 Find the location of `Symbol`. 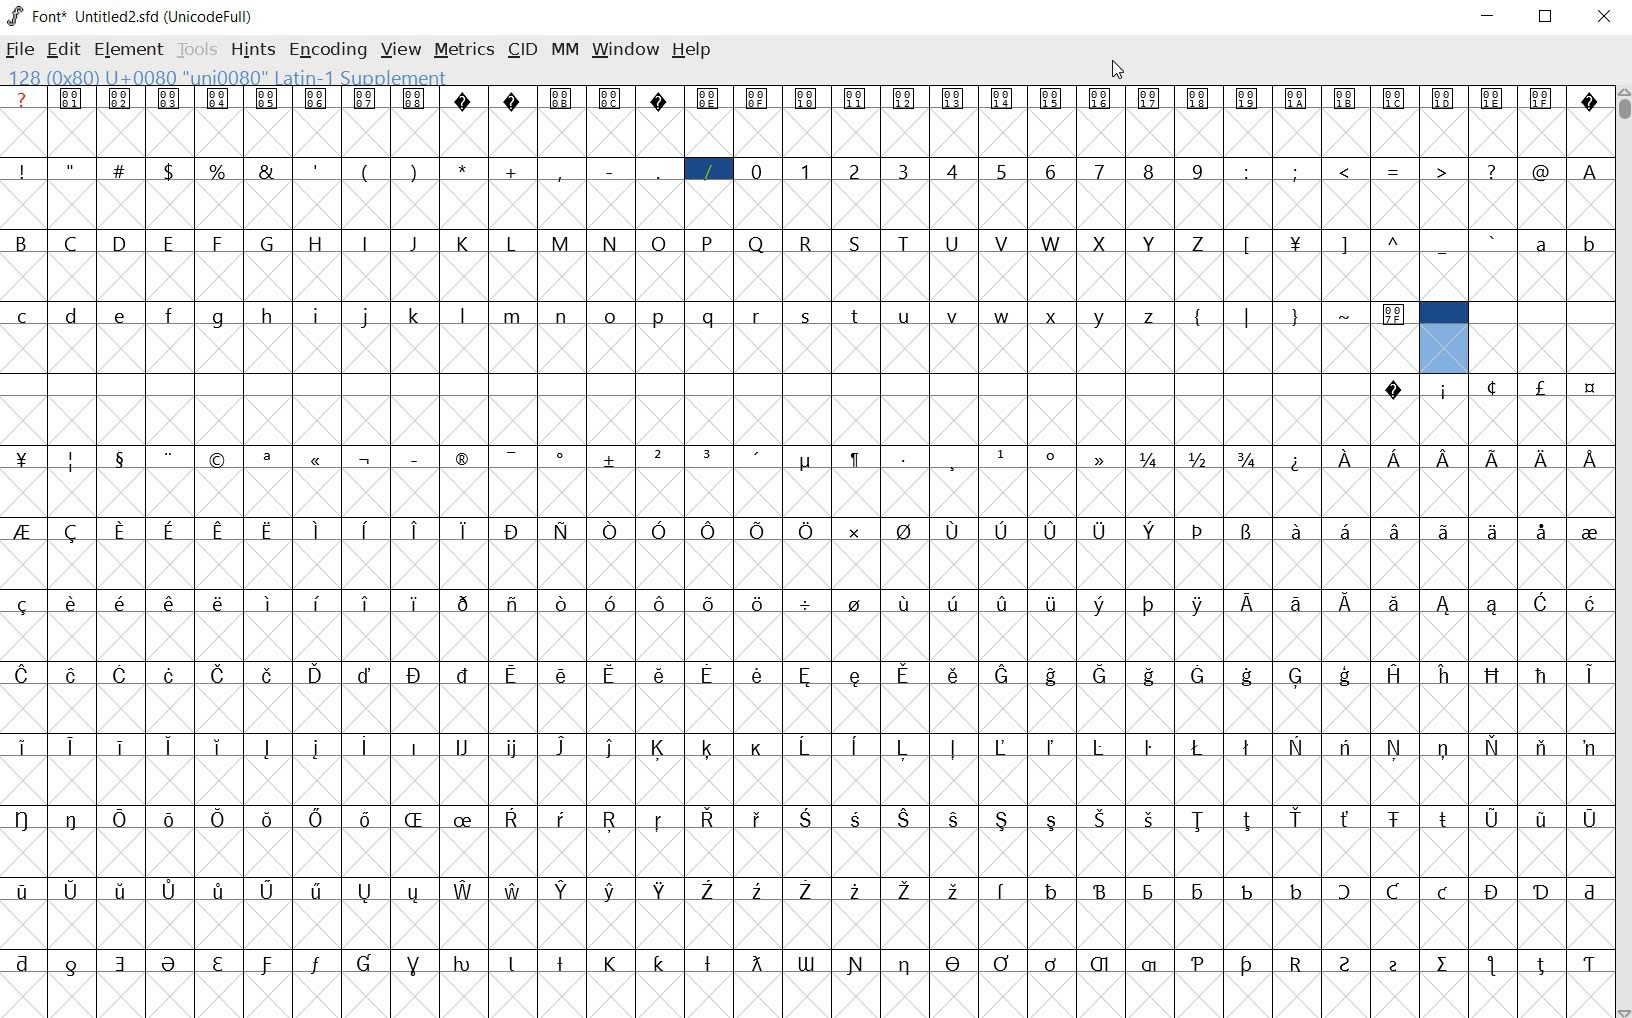

Symbol is located at coordinates (318, 530).